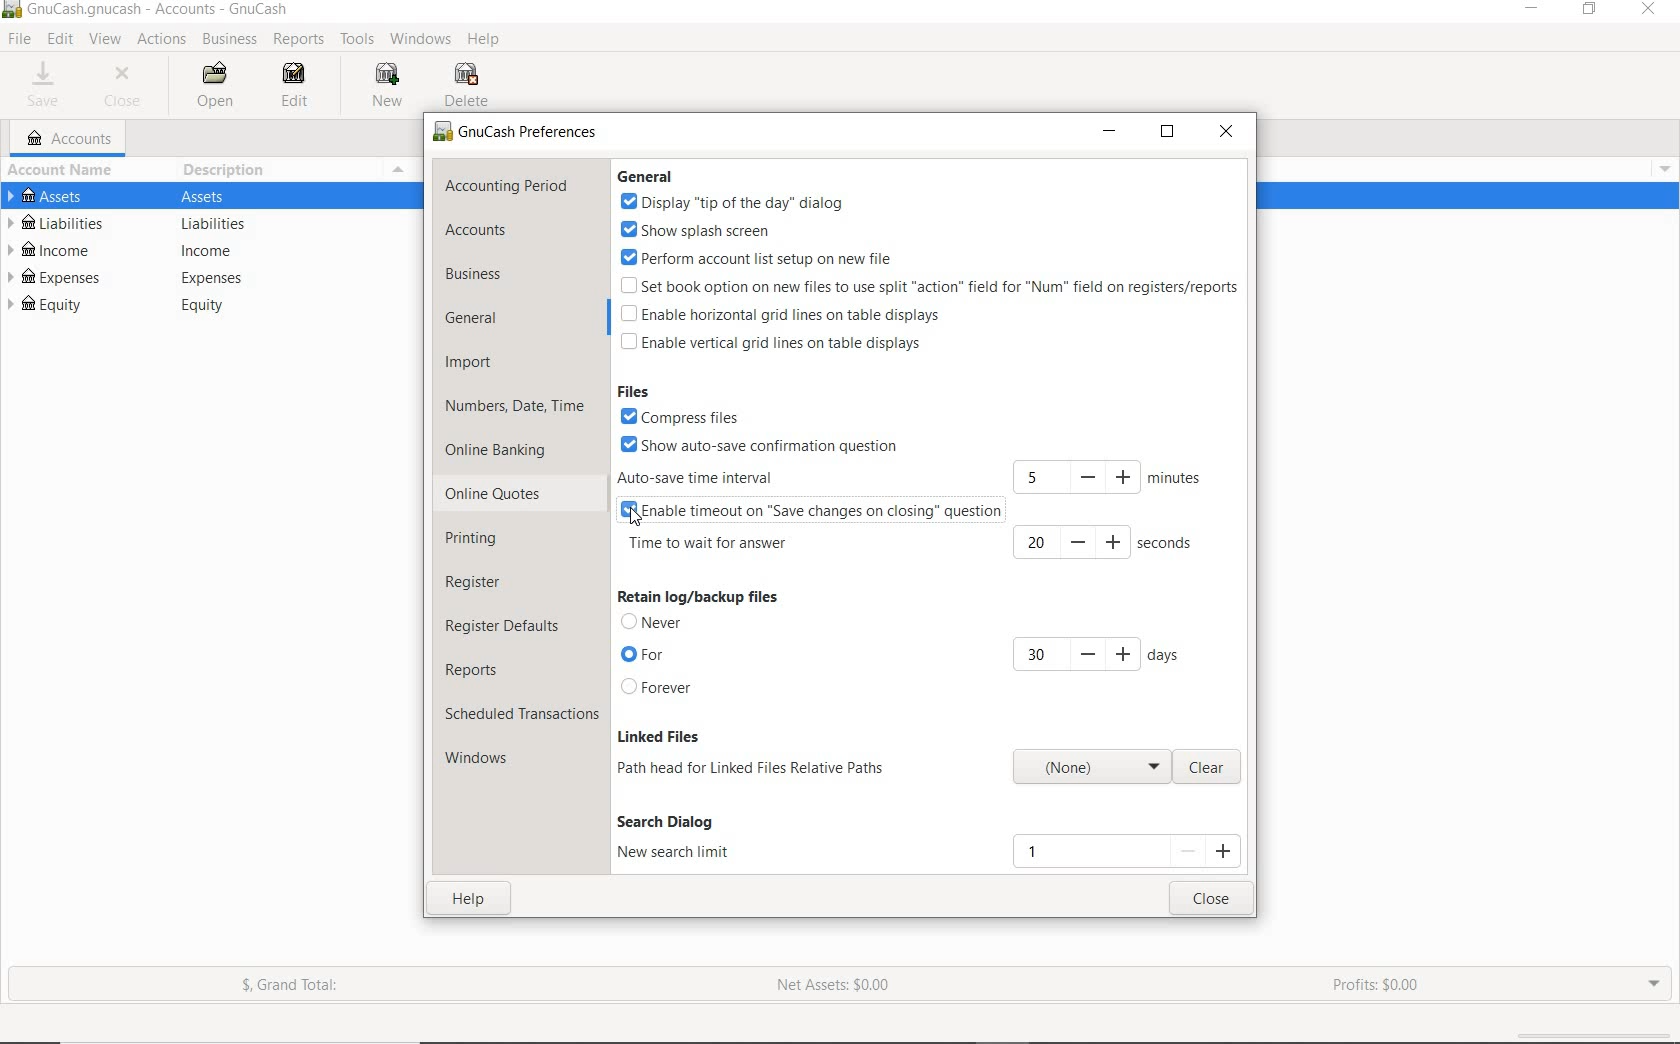 The image size is (1680, 1044). Describe the element at coordinates (479, 231) in the screenshot. I see `ACCOUNTS` at that location.